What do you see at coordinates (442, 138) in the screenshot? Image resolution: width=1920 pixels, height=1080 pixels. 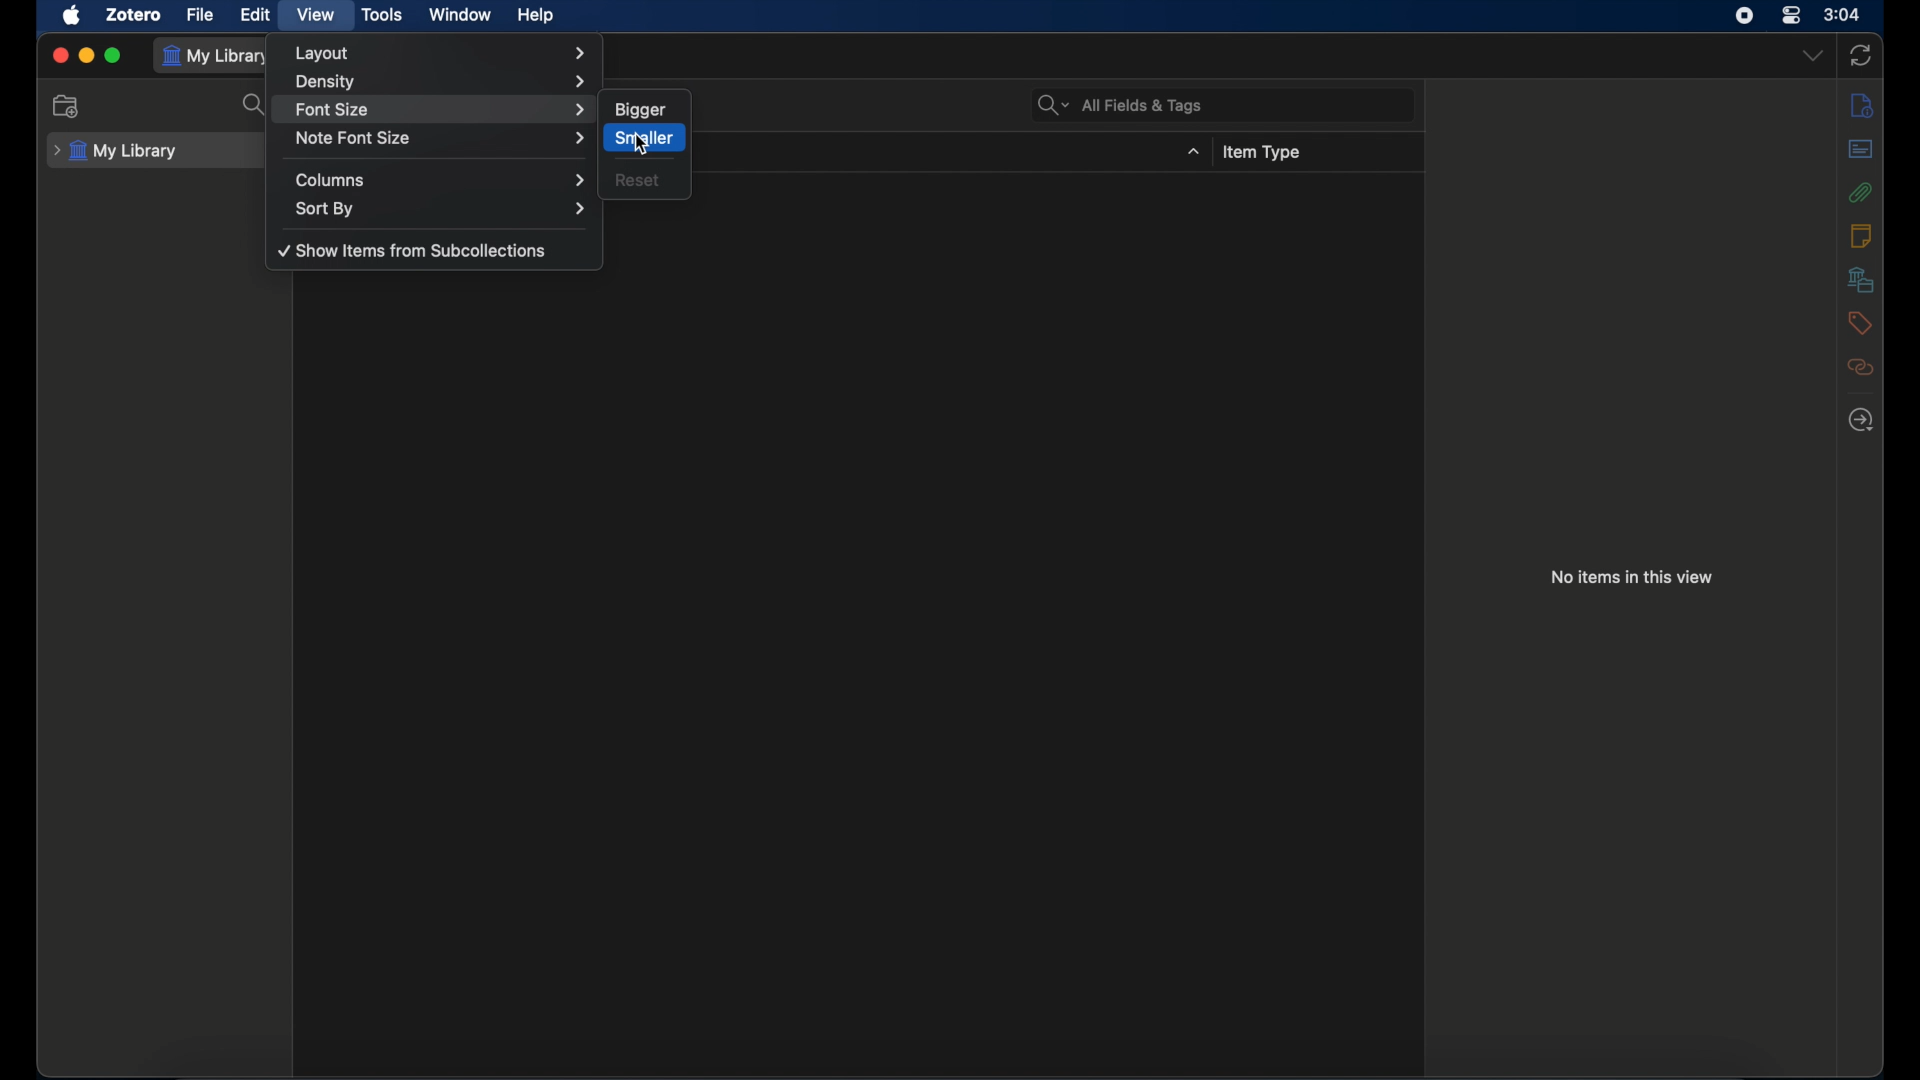 I see `note font size` at bounding box center [442, 138].